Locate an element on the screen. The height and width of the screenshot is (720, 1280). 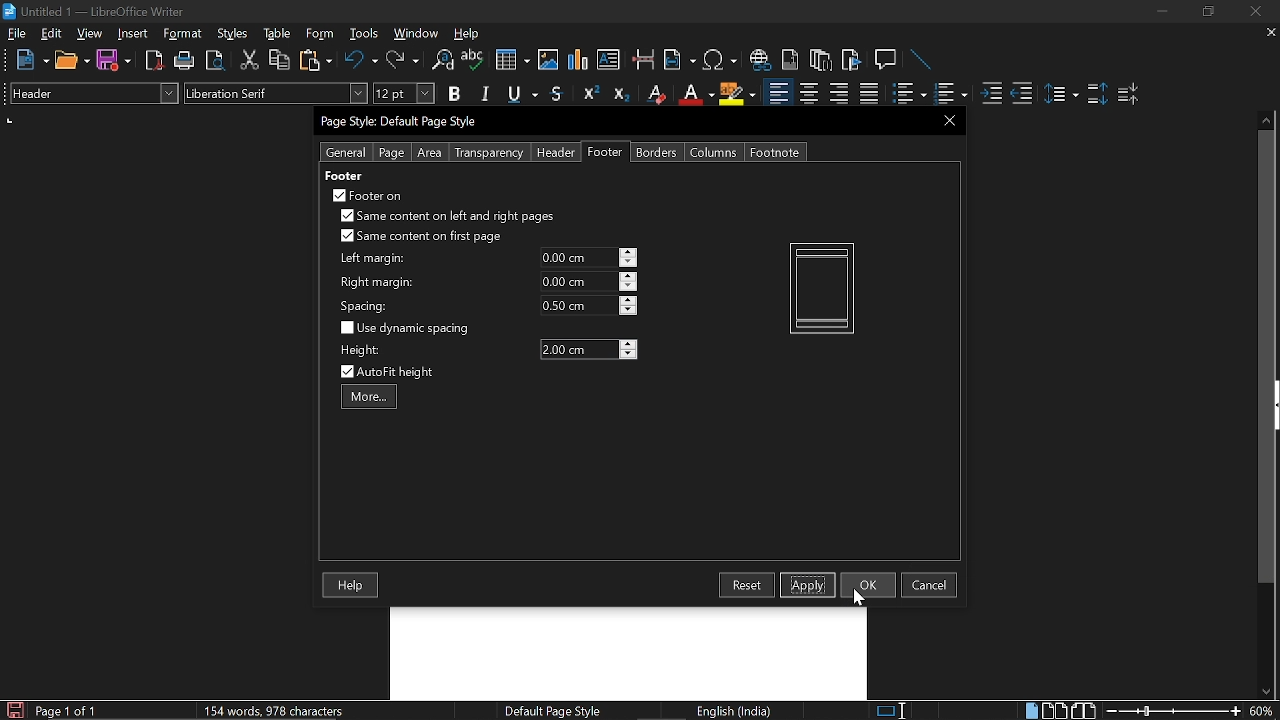
Erase is located at coordinates (655, 94).